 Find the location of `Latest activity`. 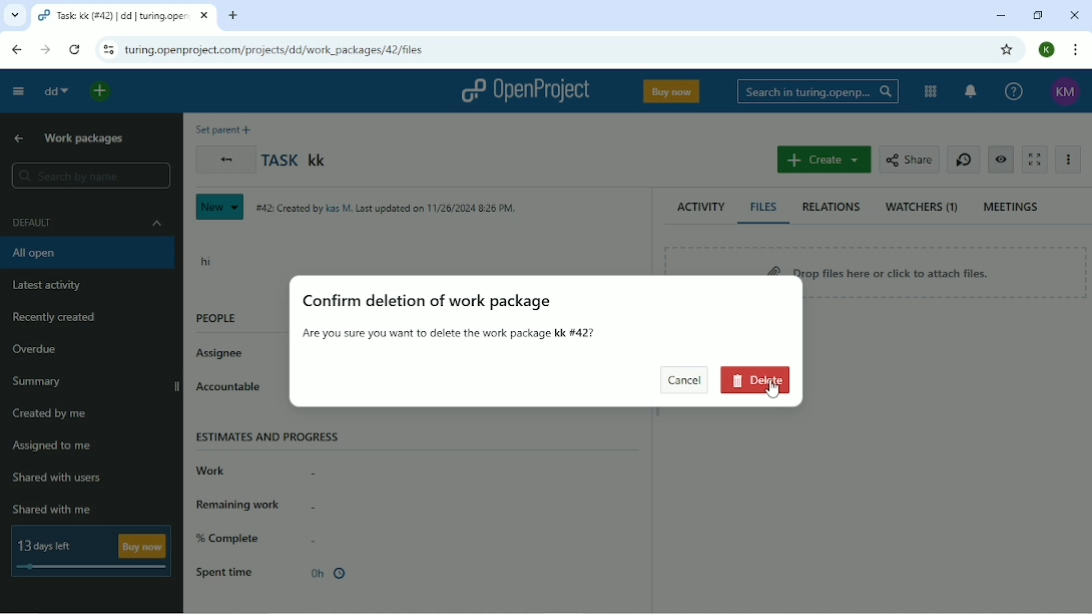

Latest activity is located at coordinates (46, 286).